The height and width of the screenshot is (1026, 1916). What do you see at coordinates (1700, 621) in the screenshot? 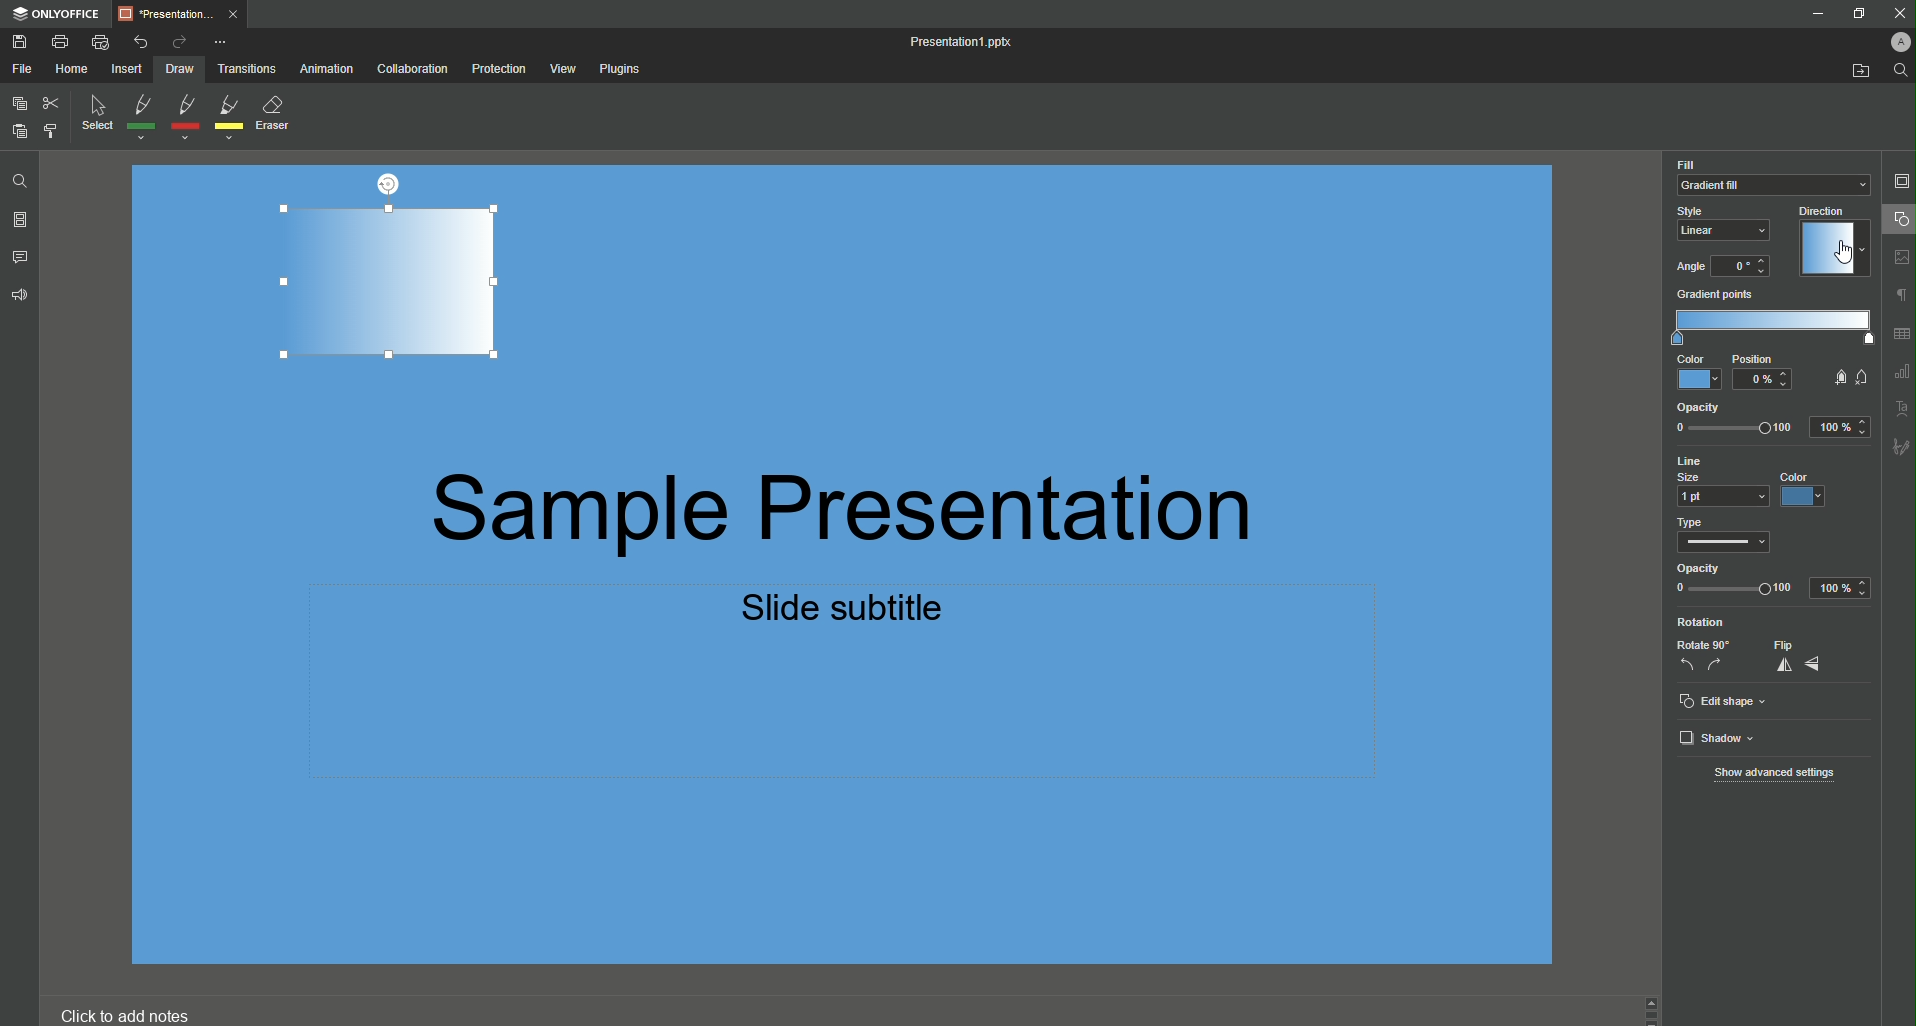
I see `Rotation` at bounding box center [1700, 621].